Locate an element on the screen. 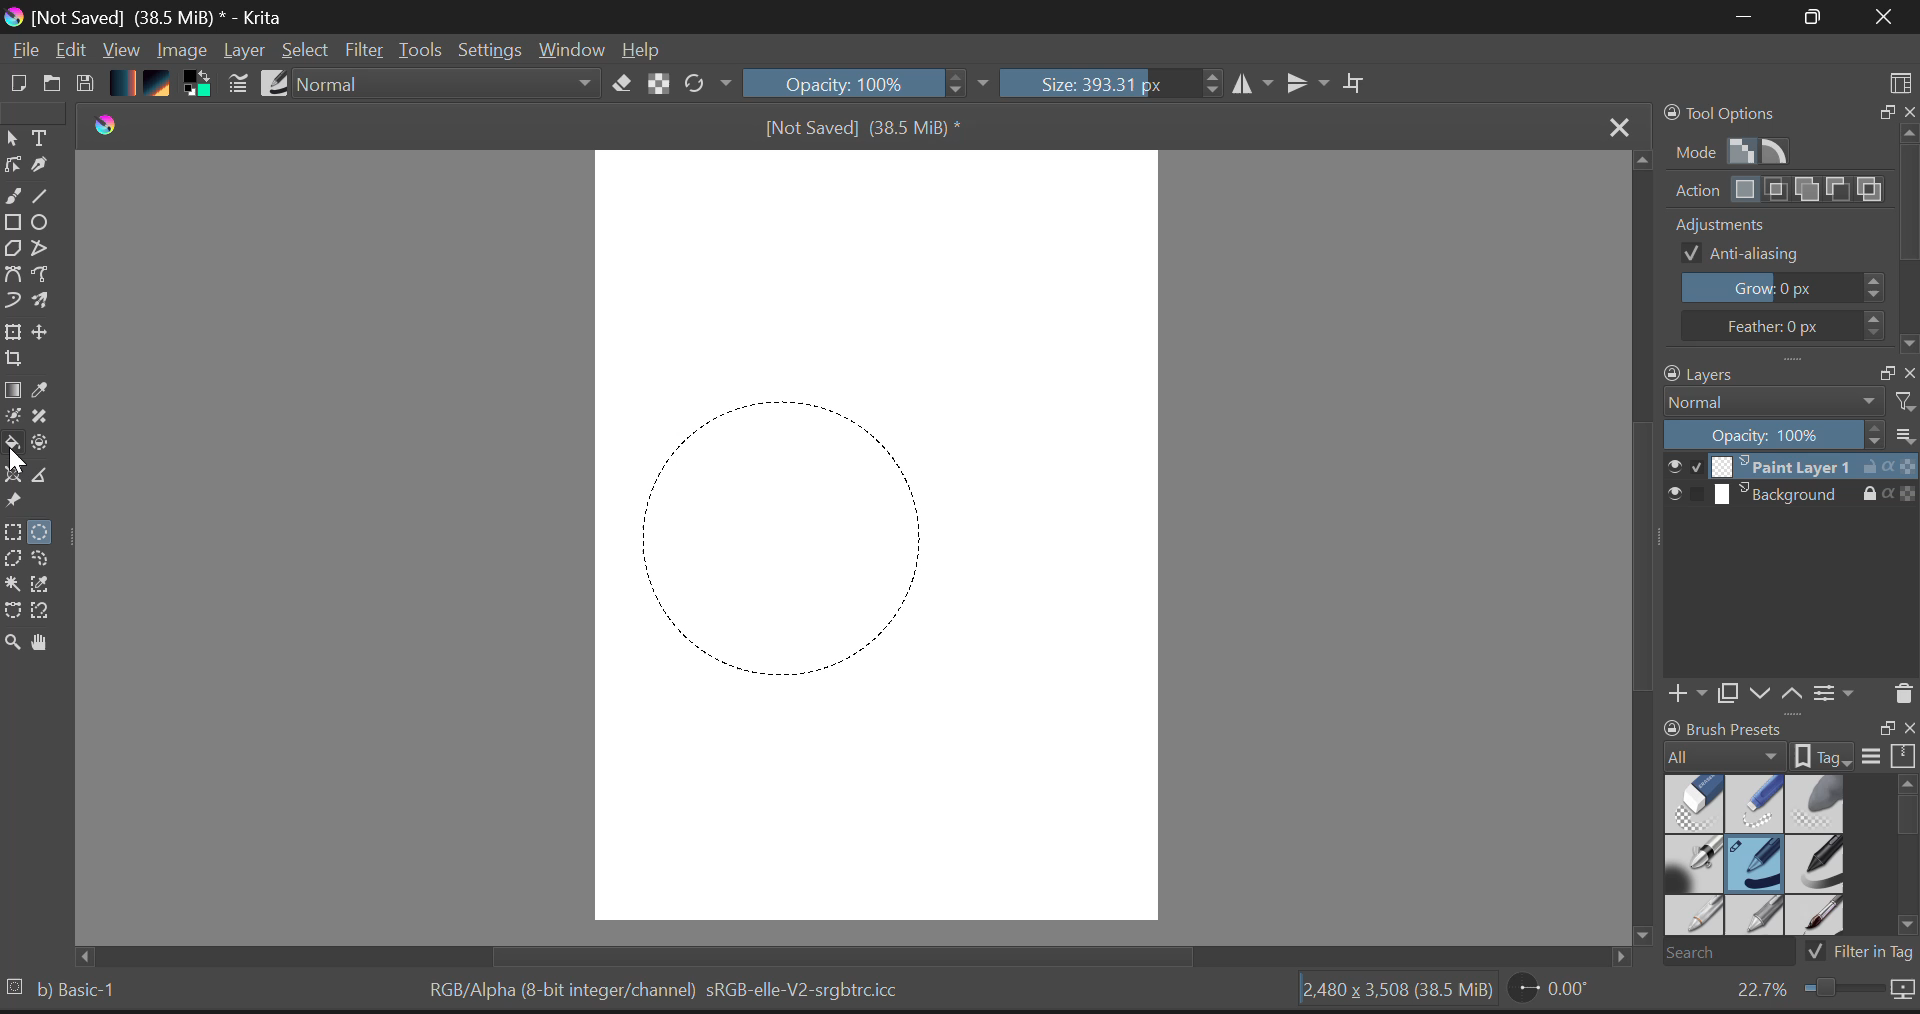  Eyedropper is located at coordinates (44, 393).